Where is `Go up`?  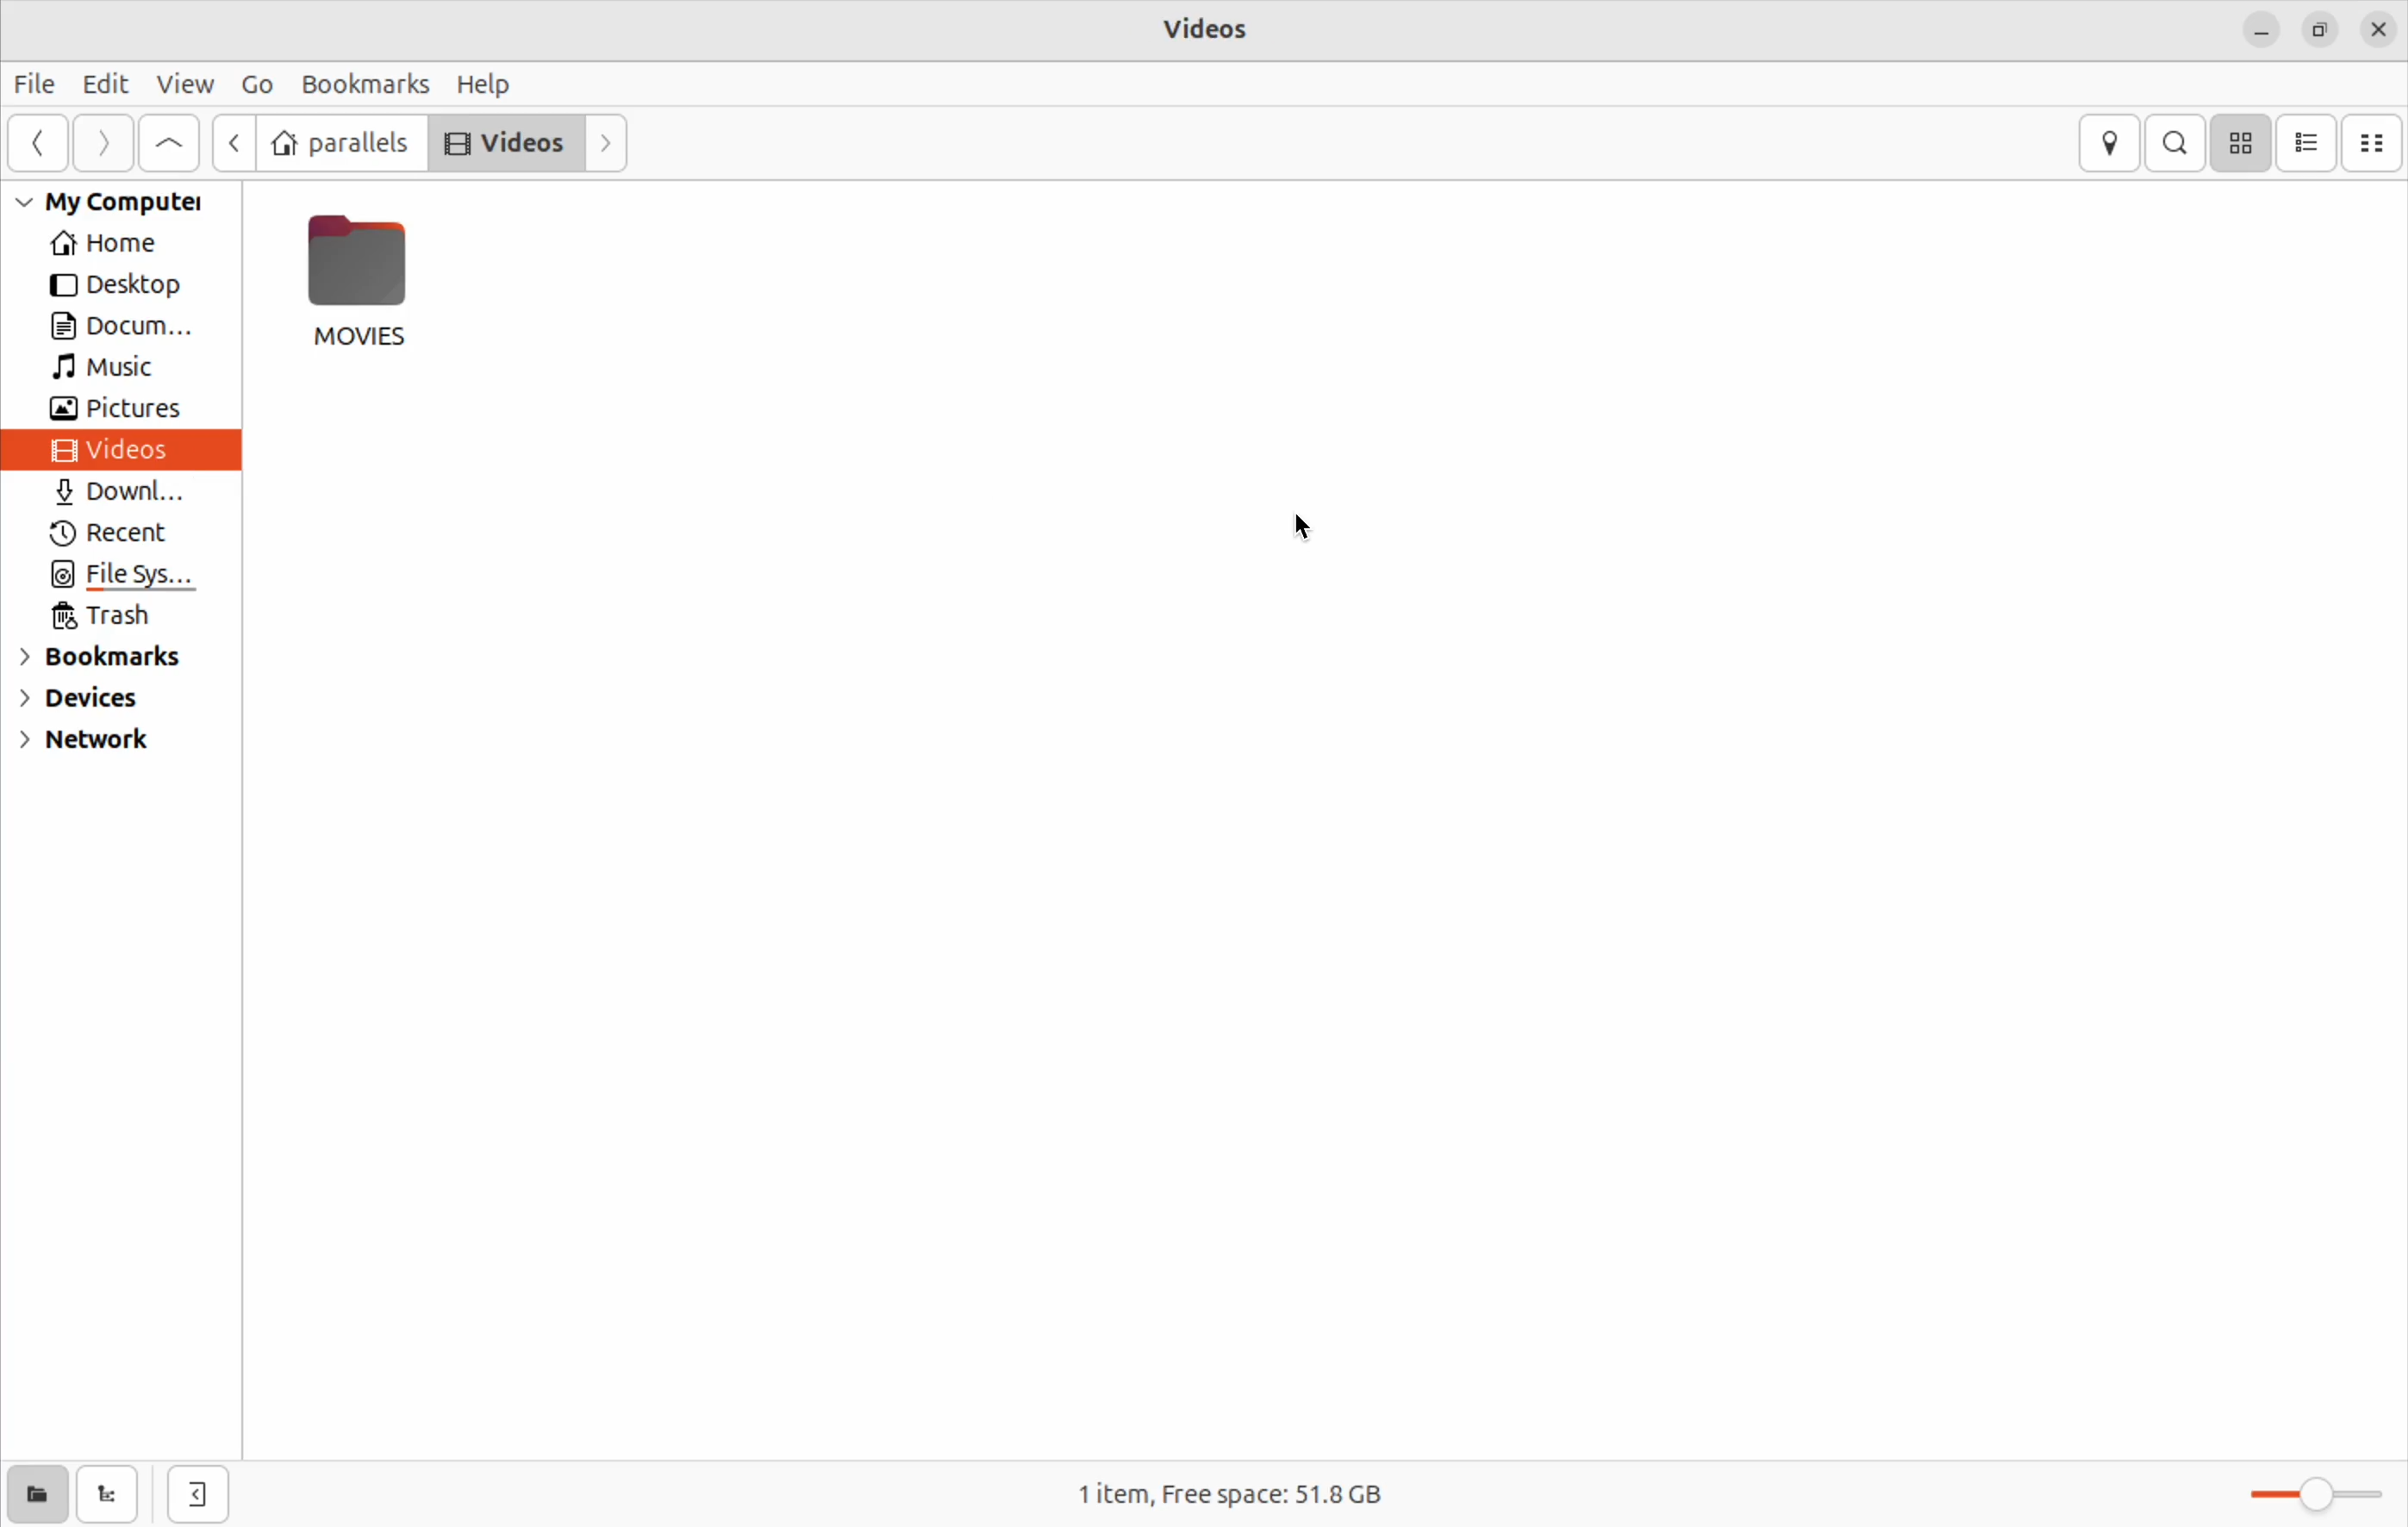 Go up is located at coordinates (233, 140).